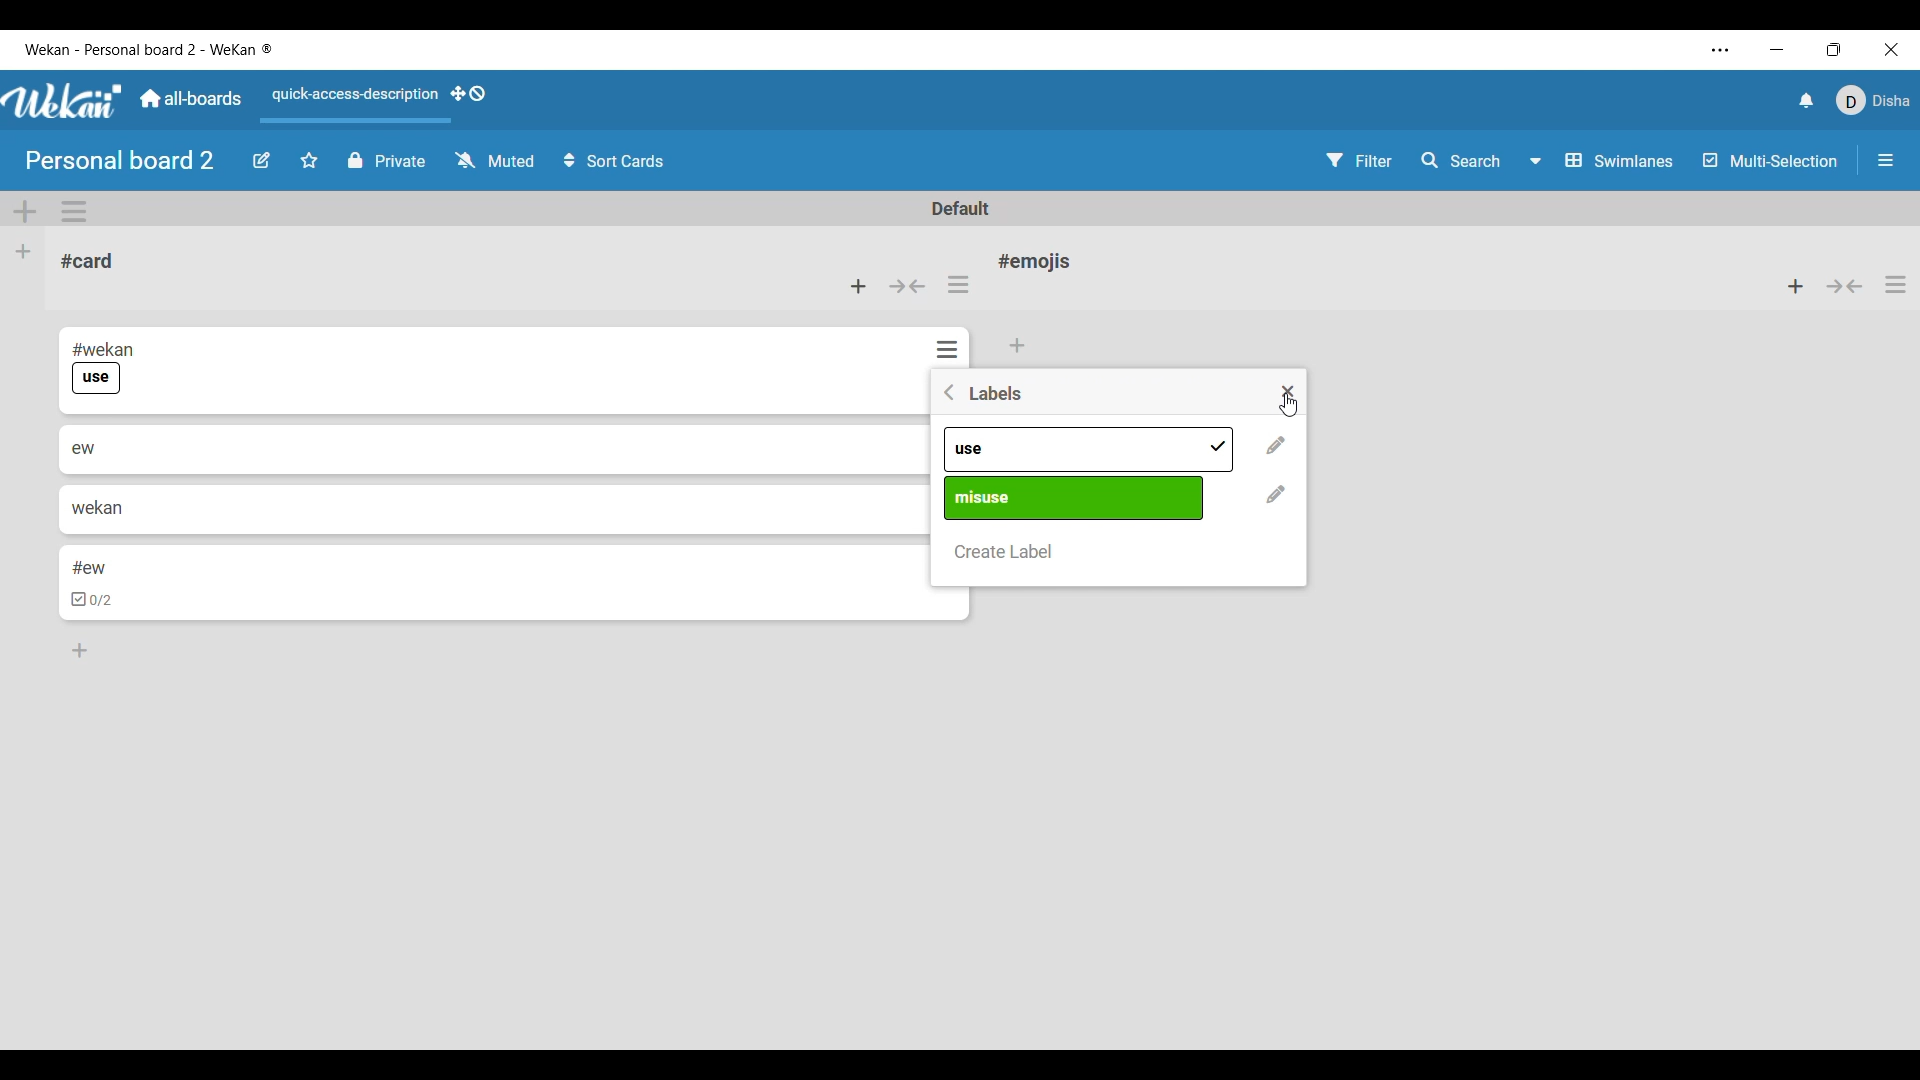 This screenshot has height=1080, width=1920. I want to click on Notifications , so click(1807, 101).